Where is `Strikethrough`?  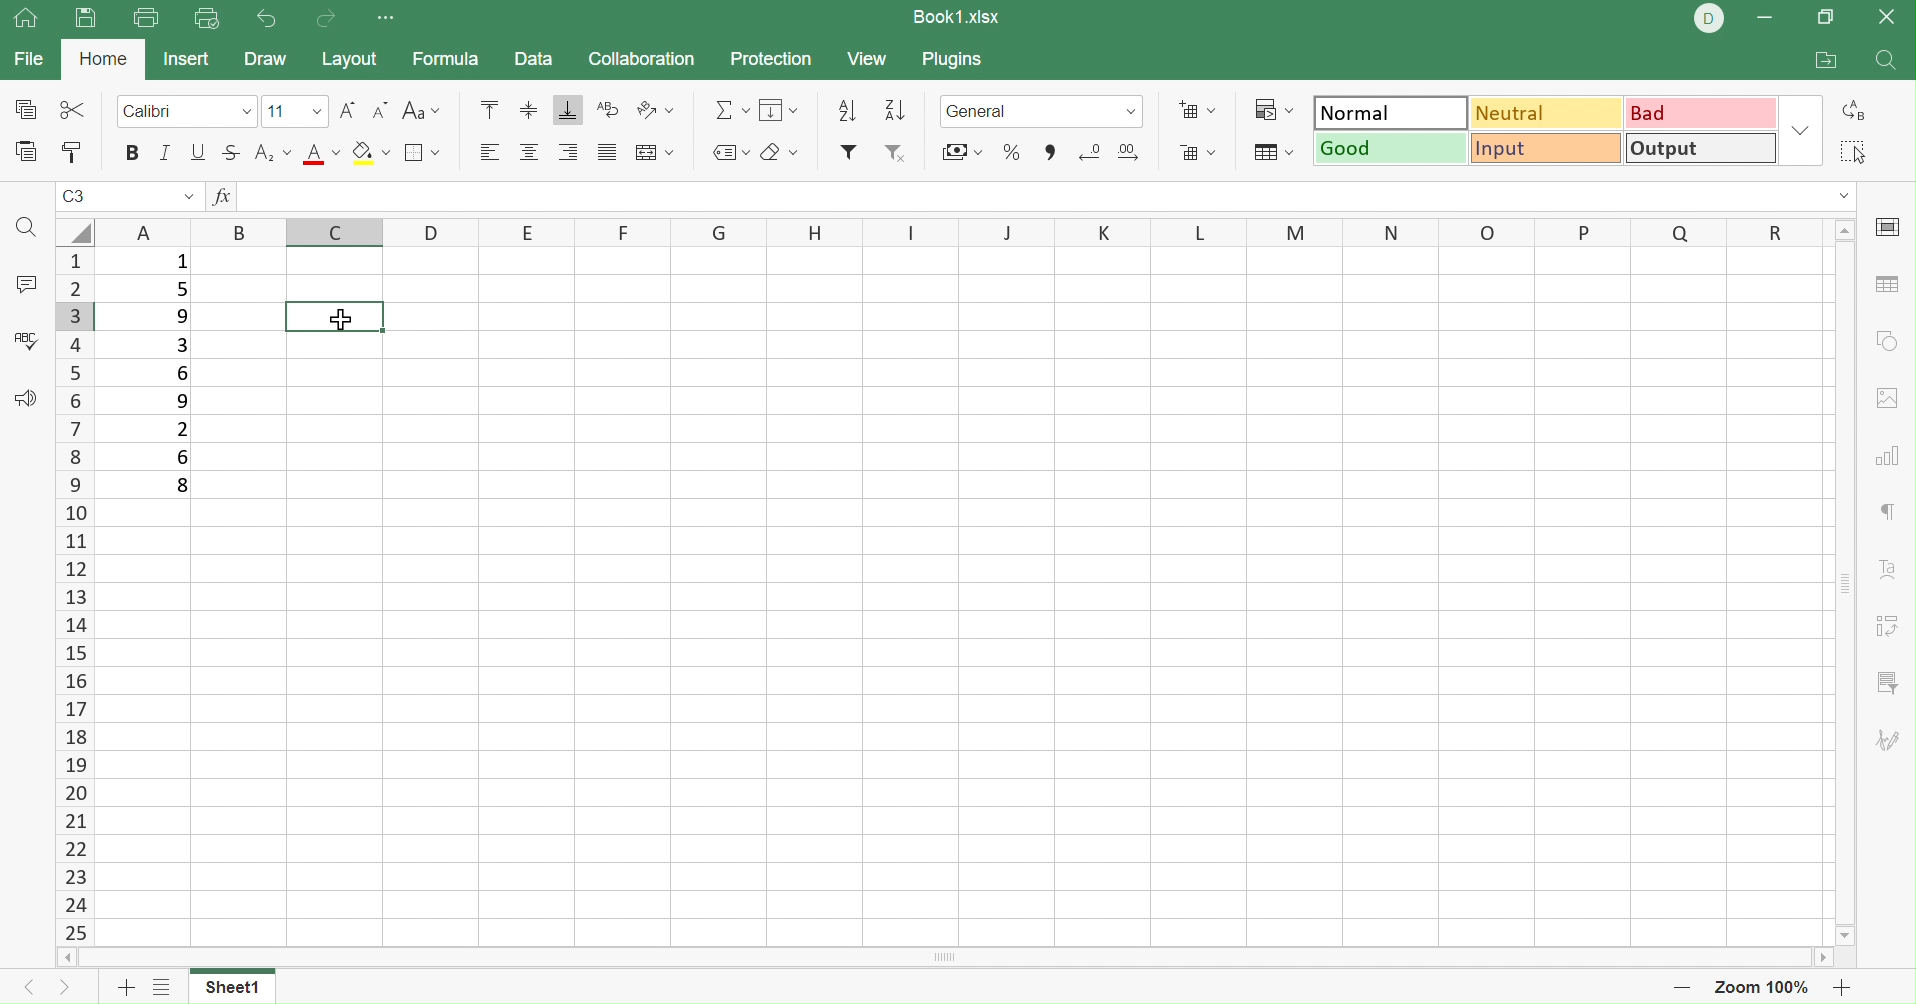
Strikethrough is located at coordinates (230, 152).